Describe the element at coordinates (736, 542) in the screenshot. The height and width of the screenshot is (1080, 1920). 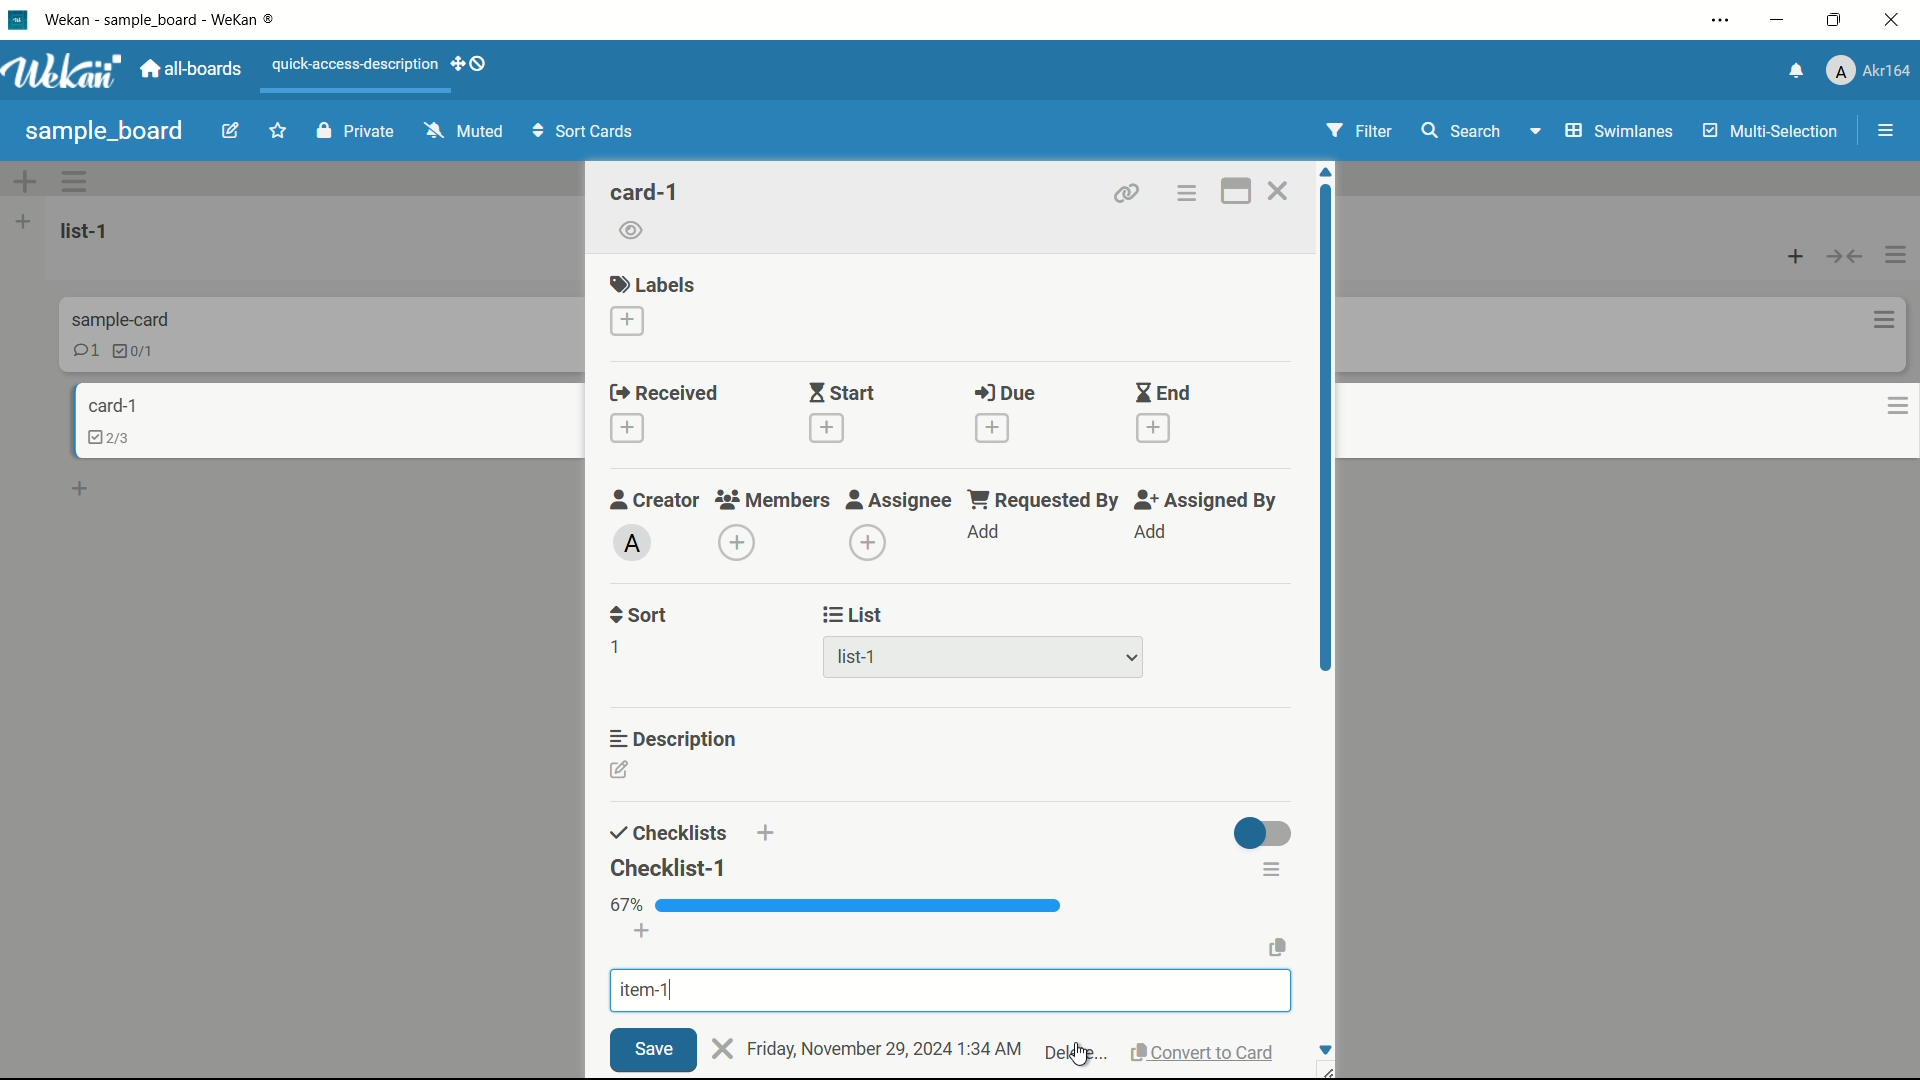
I see `add member` at that location.